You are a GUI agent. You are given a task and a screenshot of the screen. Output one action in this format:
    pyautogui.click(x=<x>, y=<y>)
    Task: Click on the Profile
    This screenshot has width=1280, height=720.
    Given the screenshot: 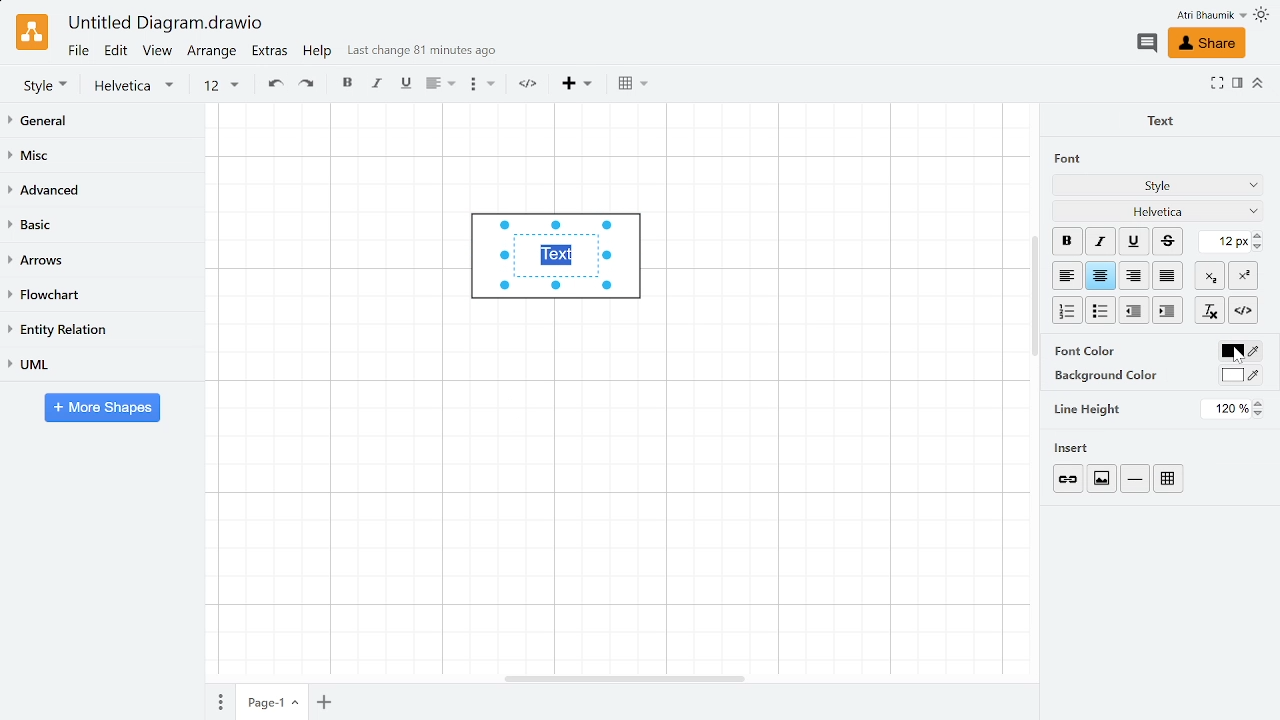 What is the action you would take?
    pyautogui.click(x=1198, y=15)
    